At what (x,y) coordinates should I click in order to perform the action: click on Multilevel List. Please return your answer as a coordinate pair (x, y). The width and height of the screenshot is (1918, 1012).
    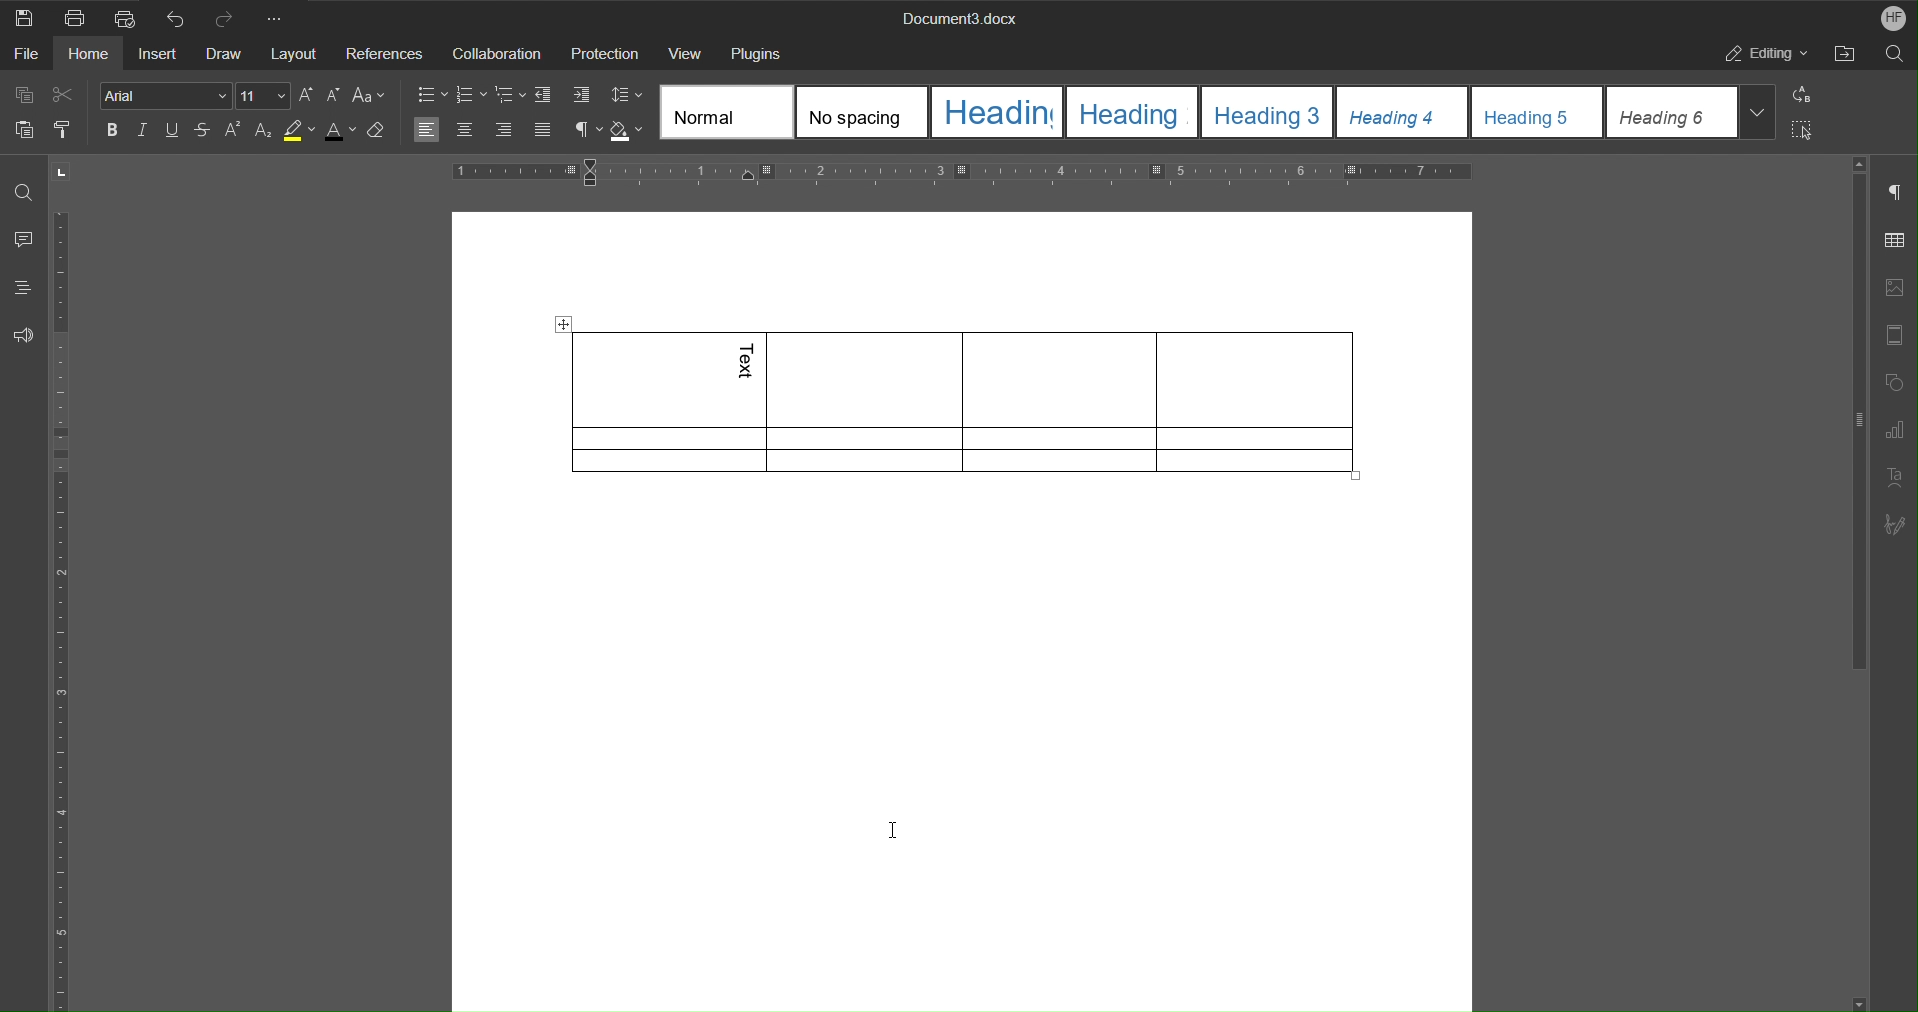
    Looking at the image, I should click on (510, 96).